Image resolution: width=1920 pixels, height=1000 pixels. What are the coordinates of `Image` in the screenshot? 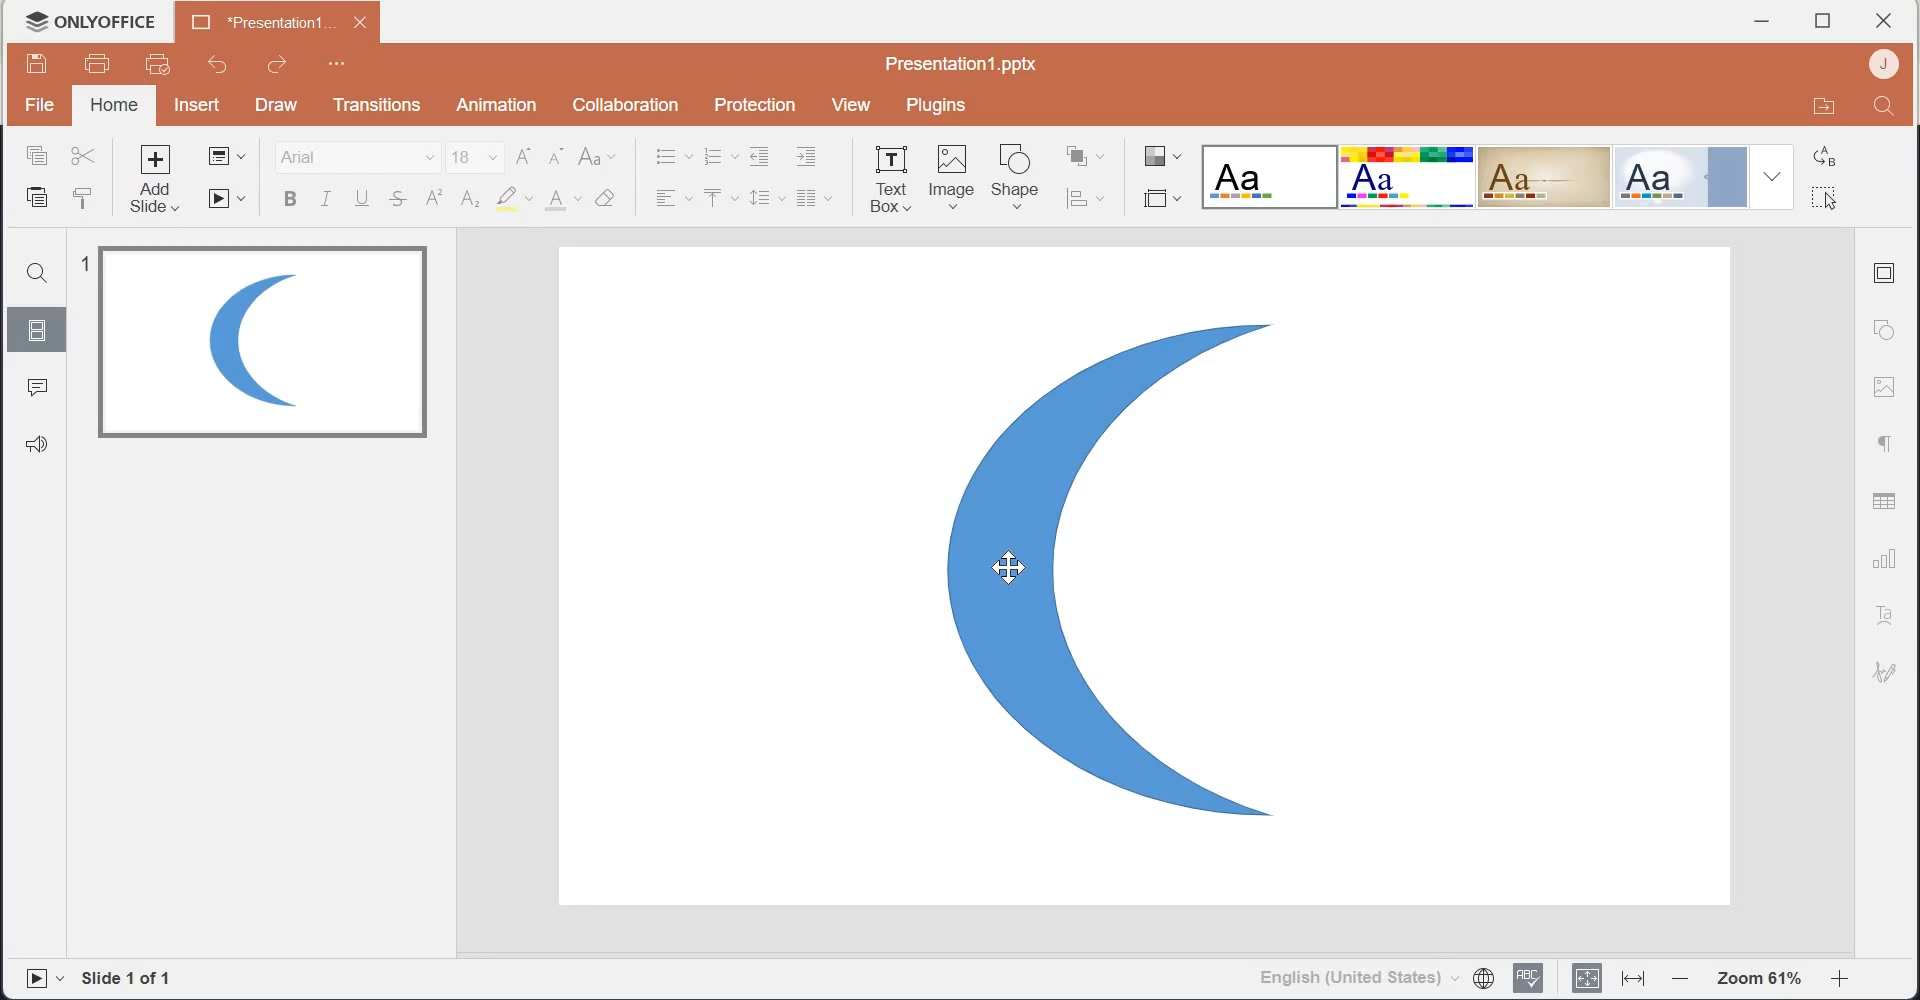 It's located at (953, 175).